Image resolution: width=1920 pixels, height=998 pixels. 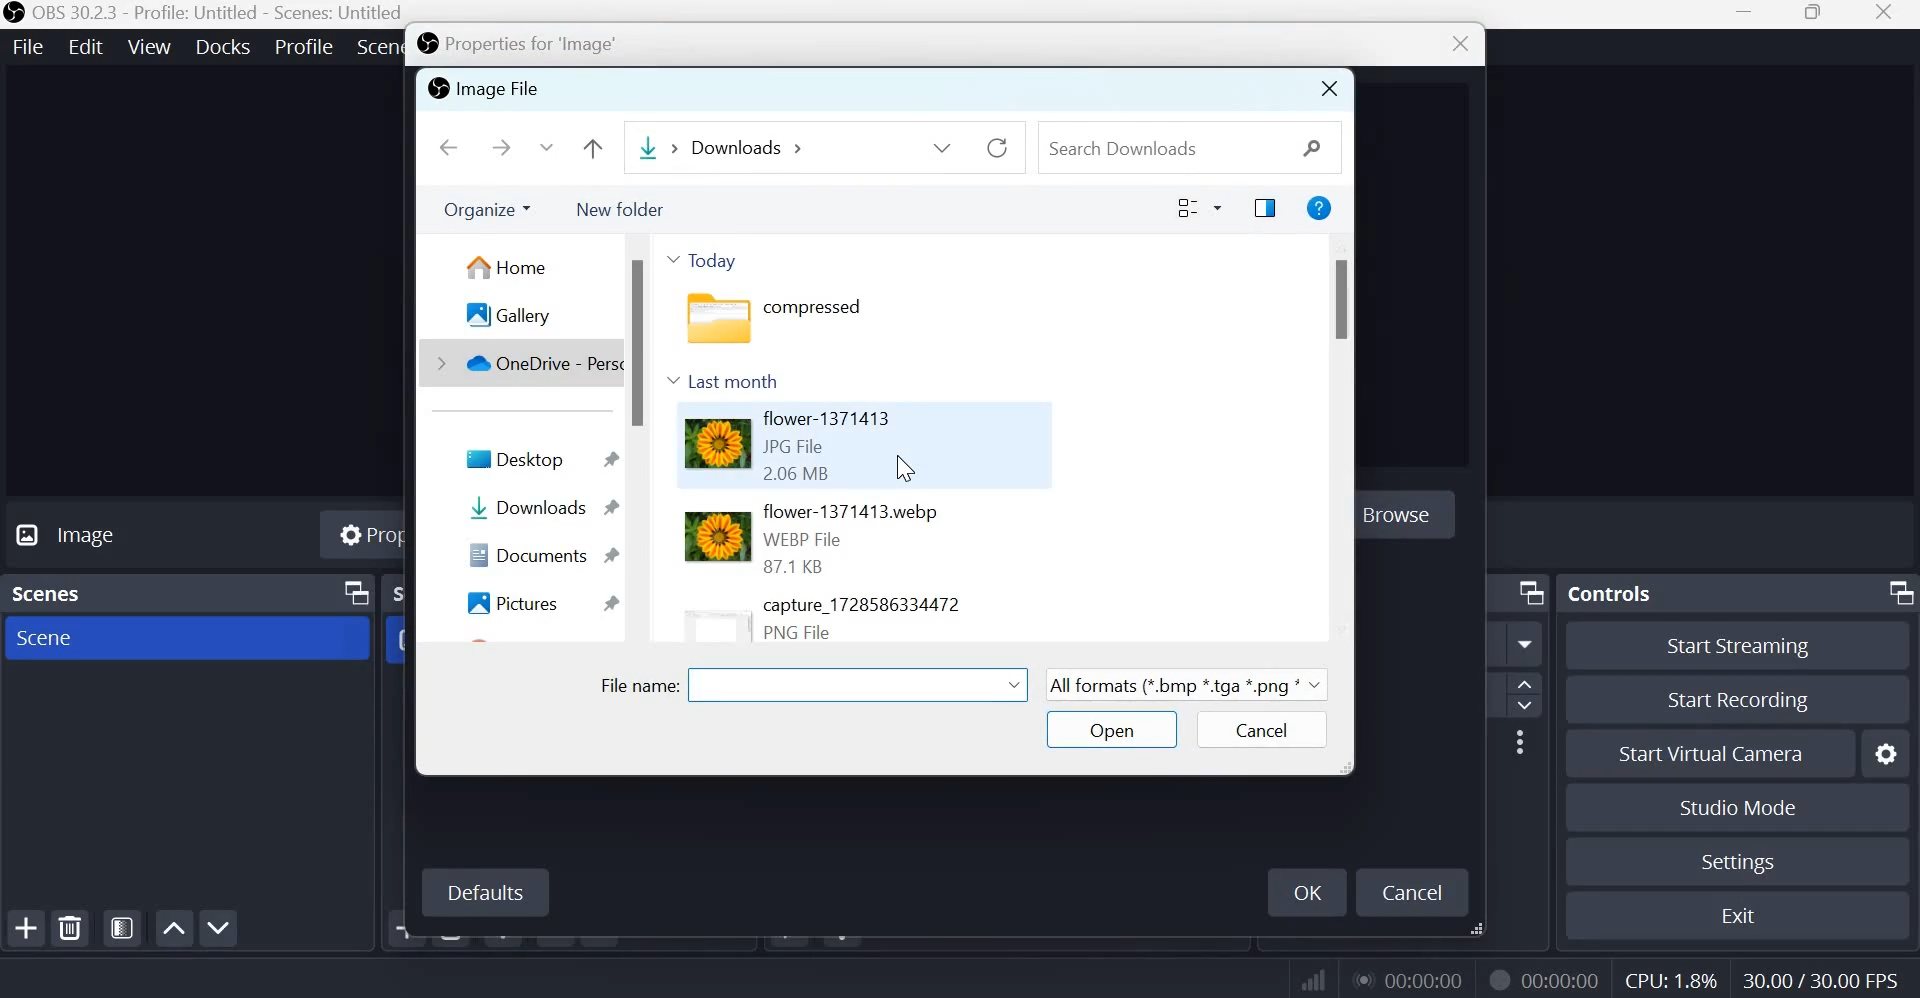 I want to click on Last month, so click(x=735, y=379).